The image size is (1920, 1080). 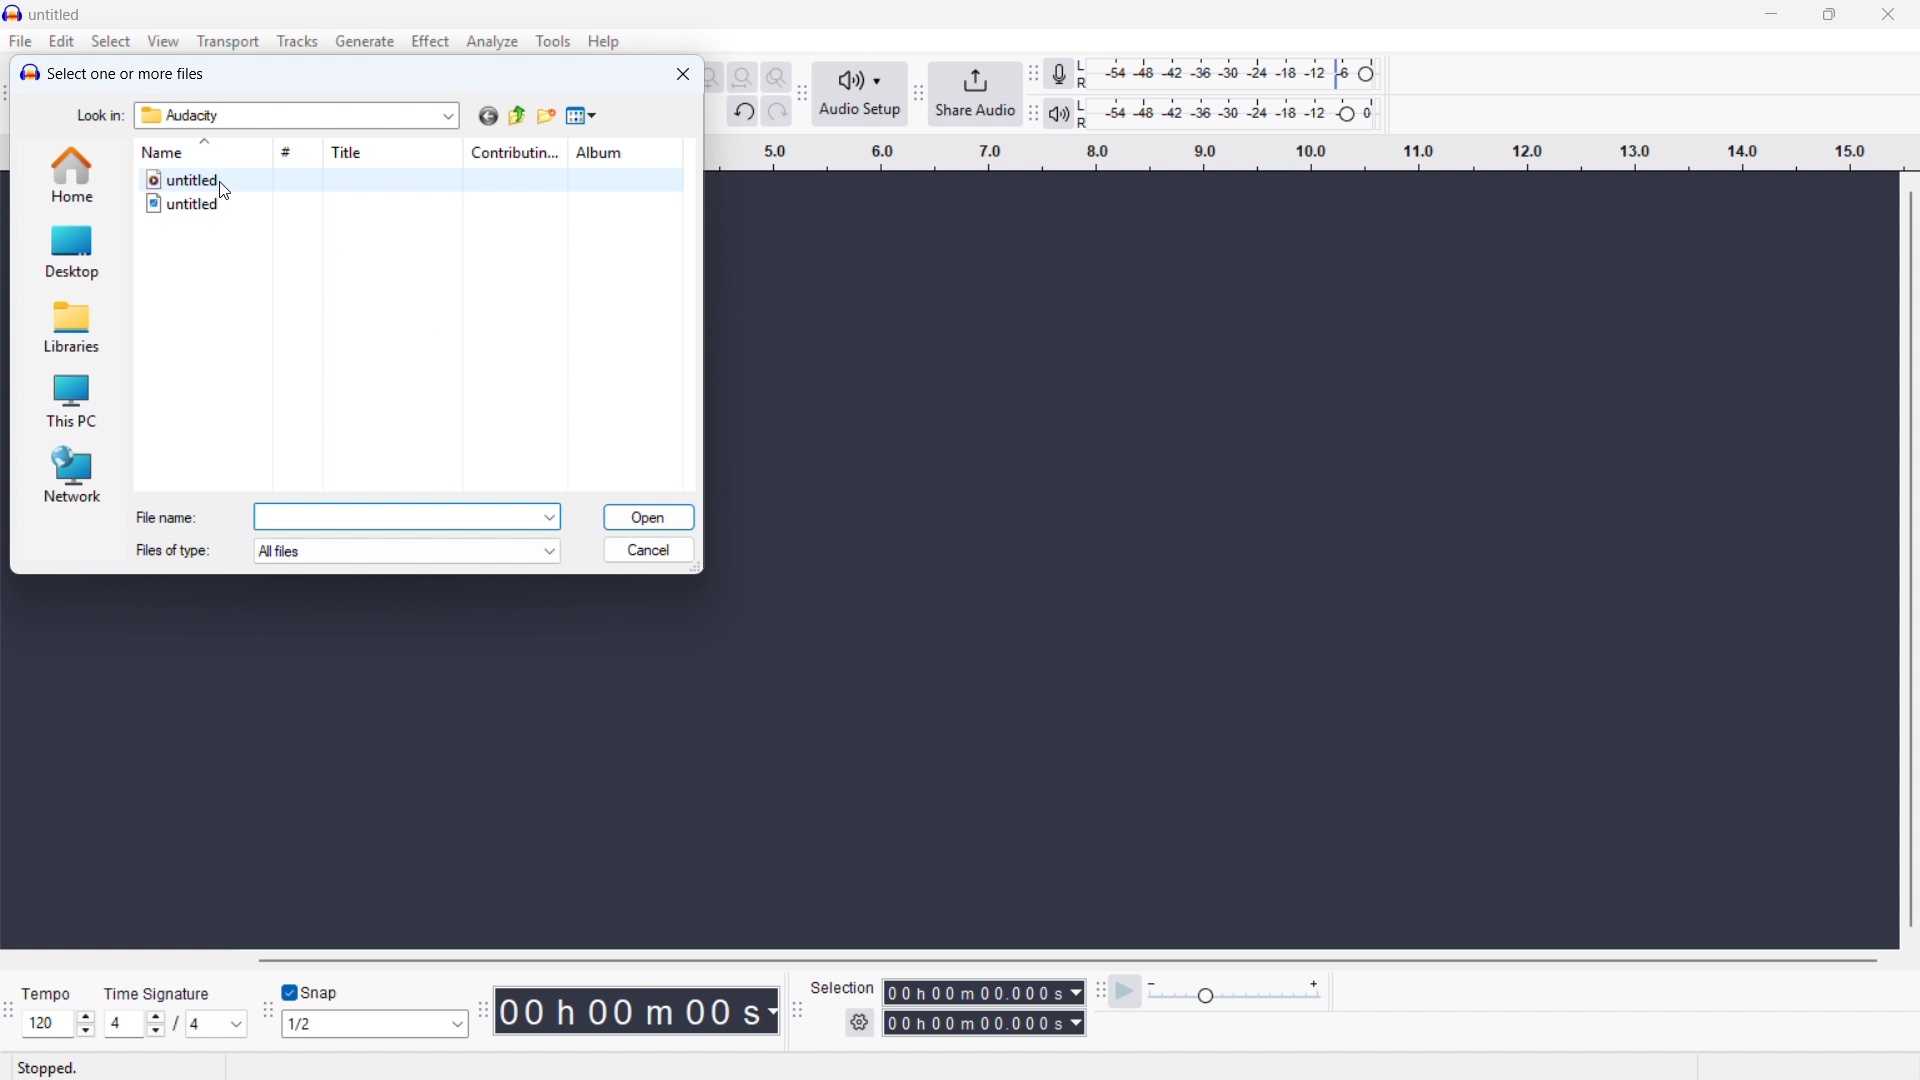 I want to click on Recording level , so click(x=1234, y=73).